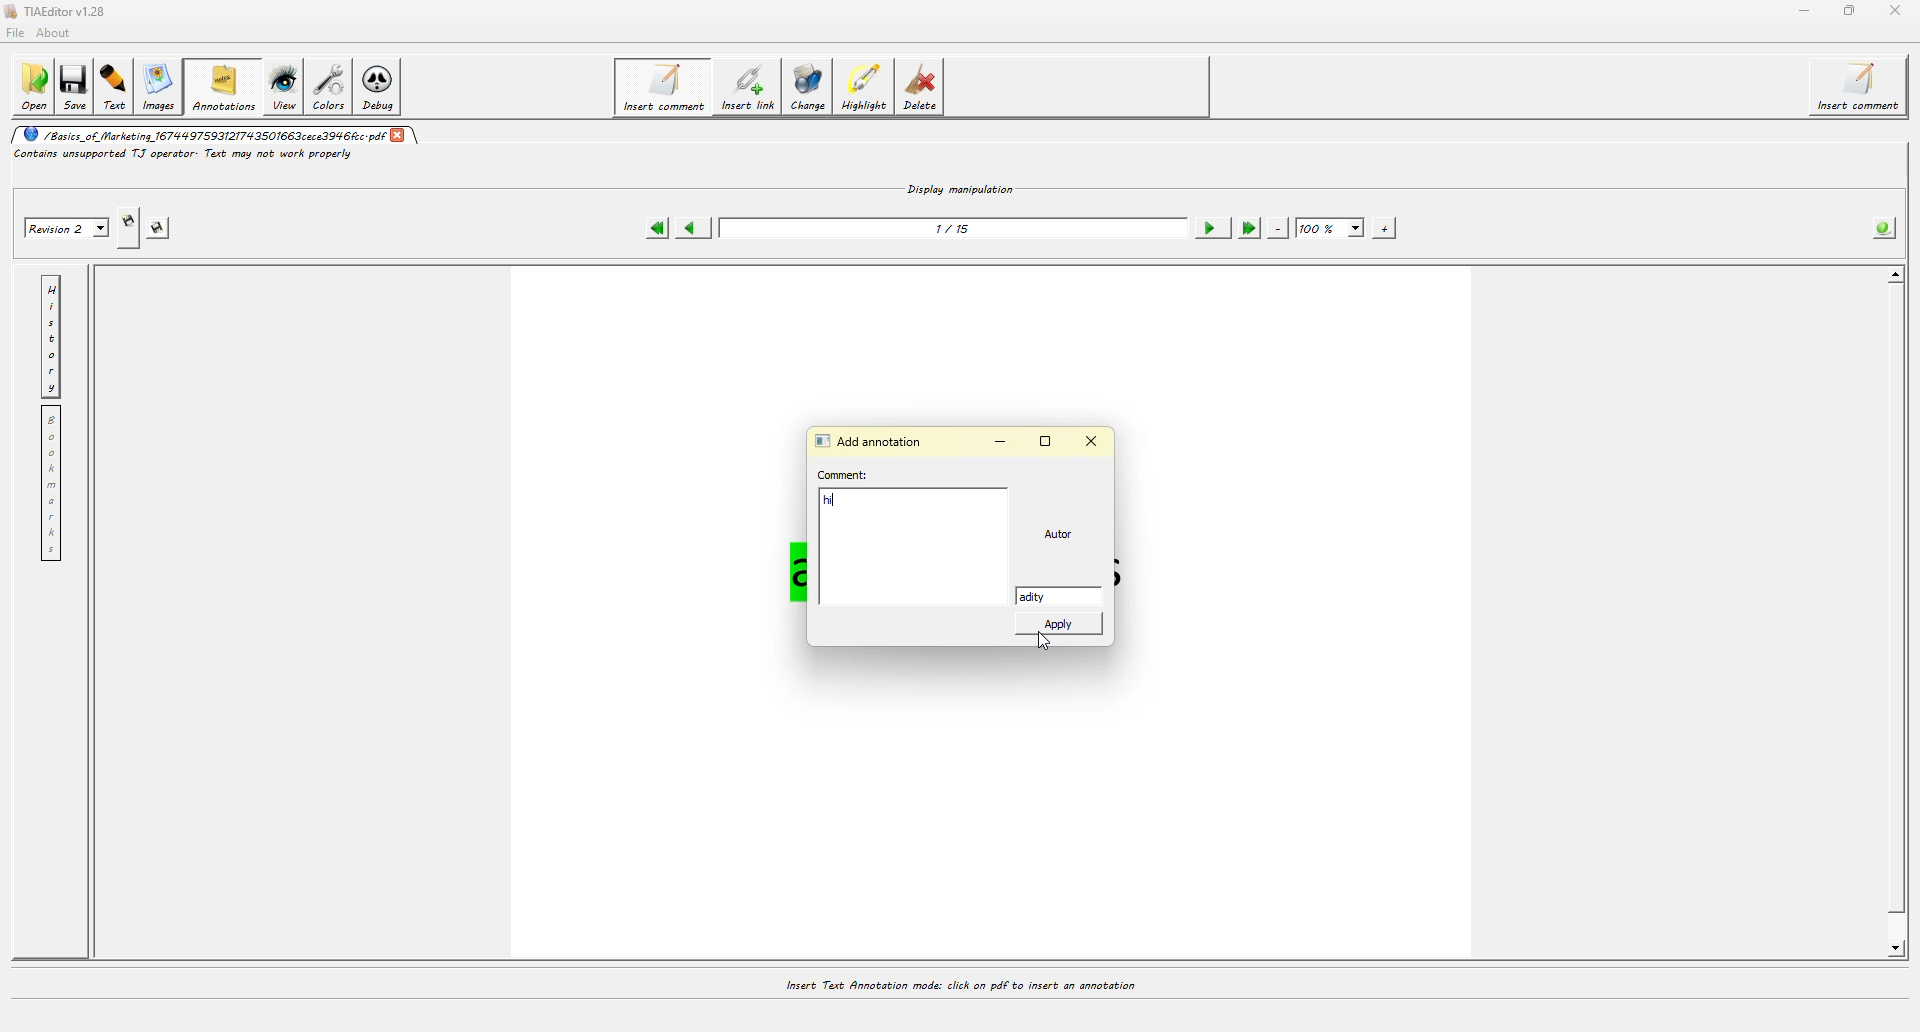 This screenshot has width=1920, height=1032. I want to click on about, so click(58, 32).